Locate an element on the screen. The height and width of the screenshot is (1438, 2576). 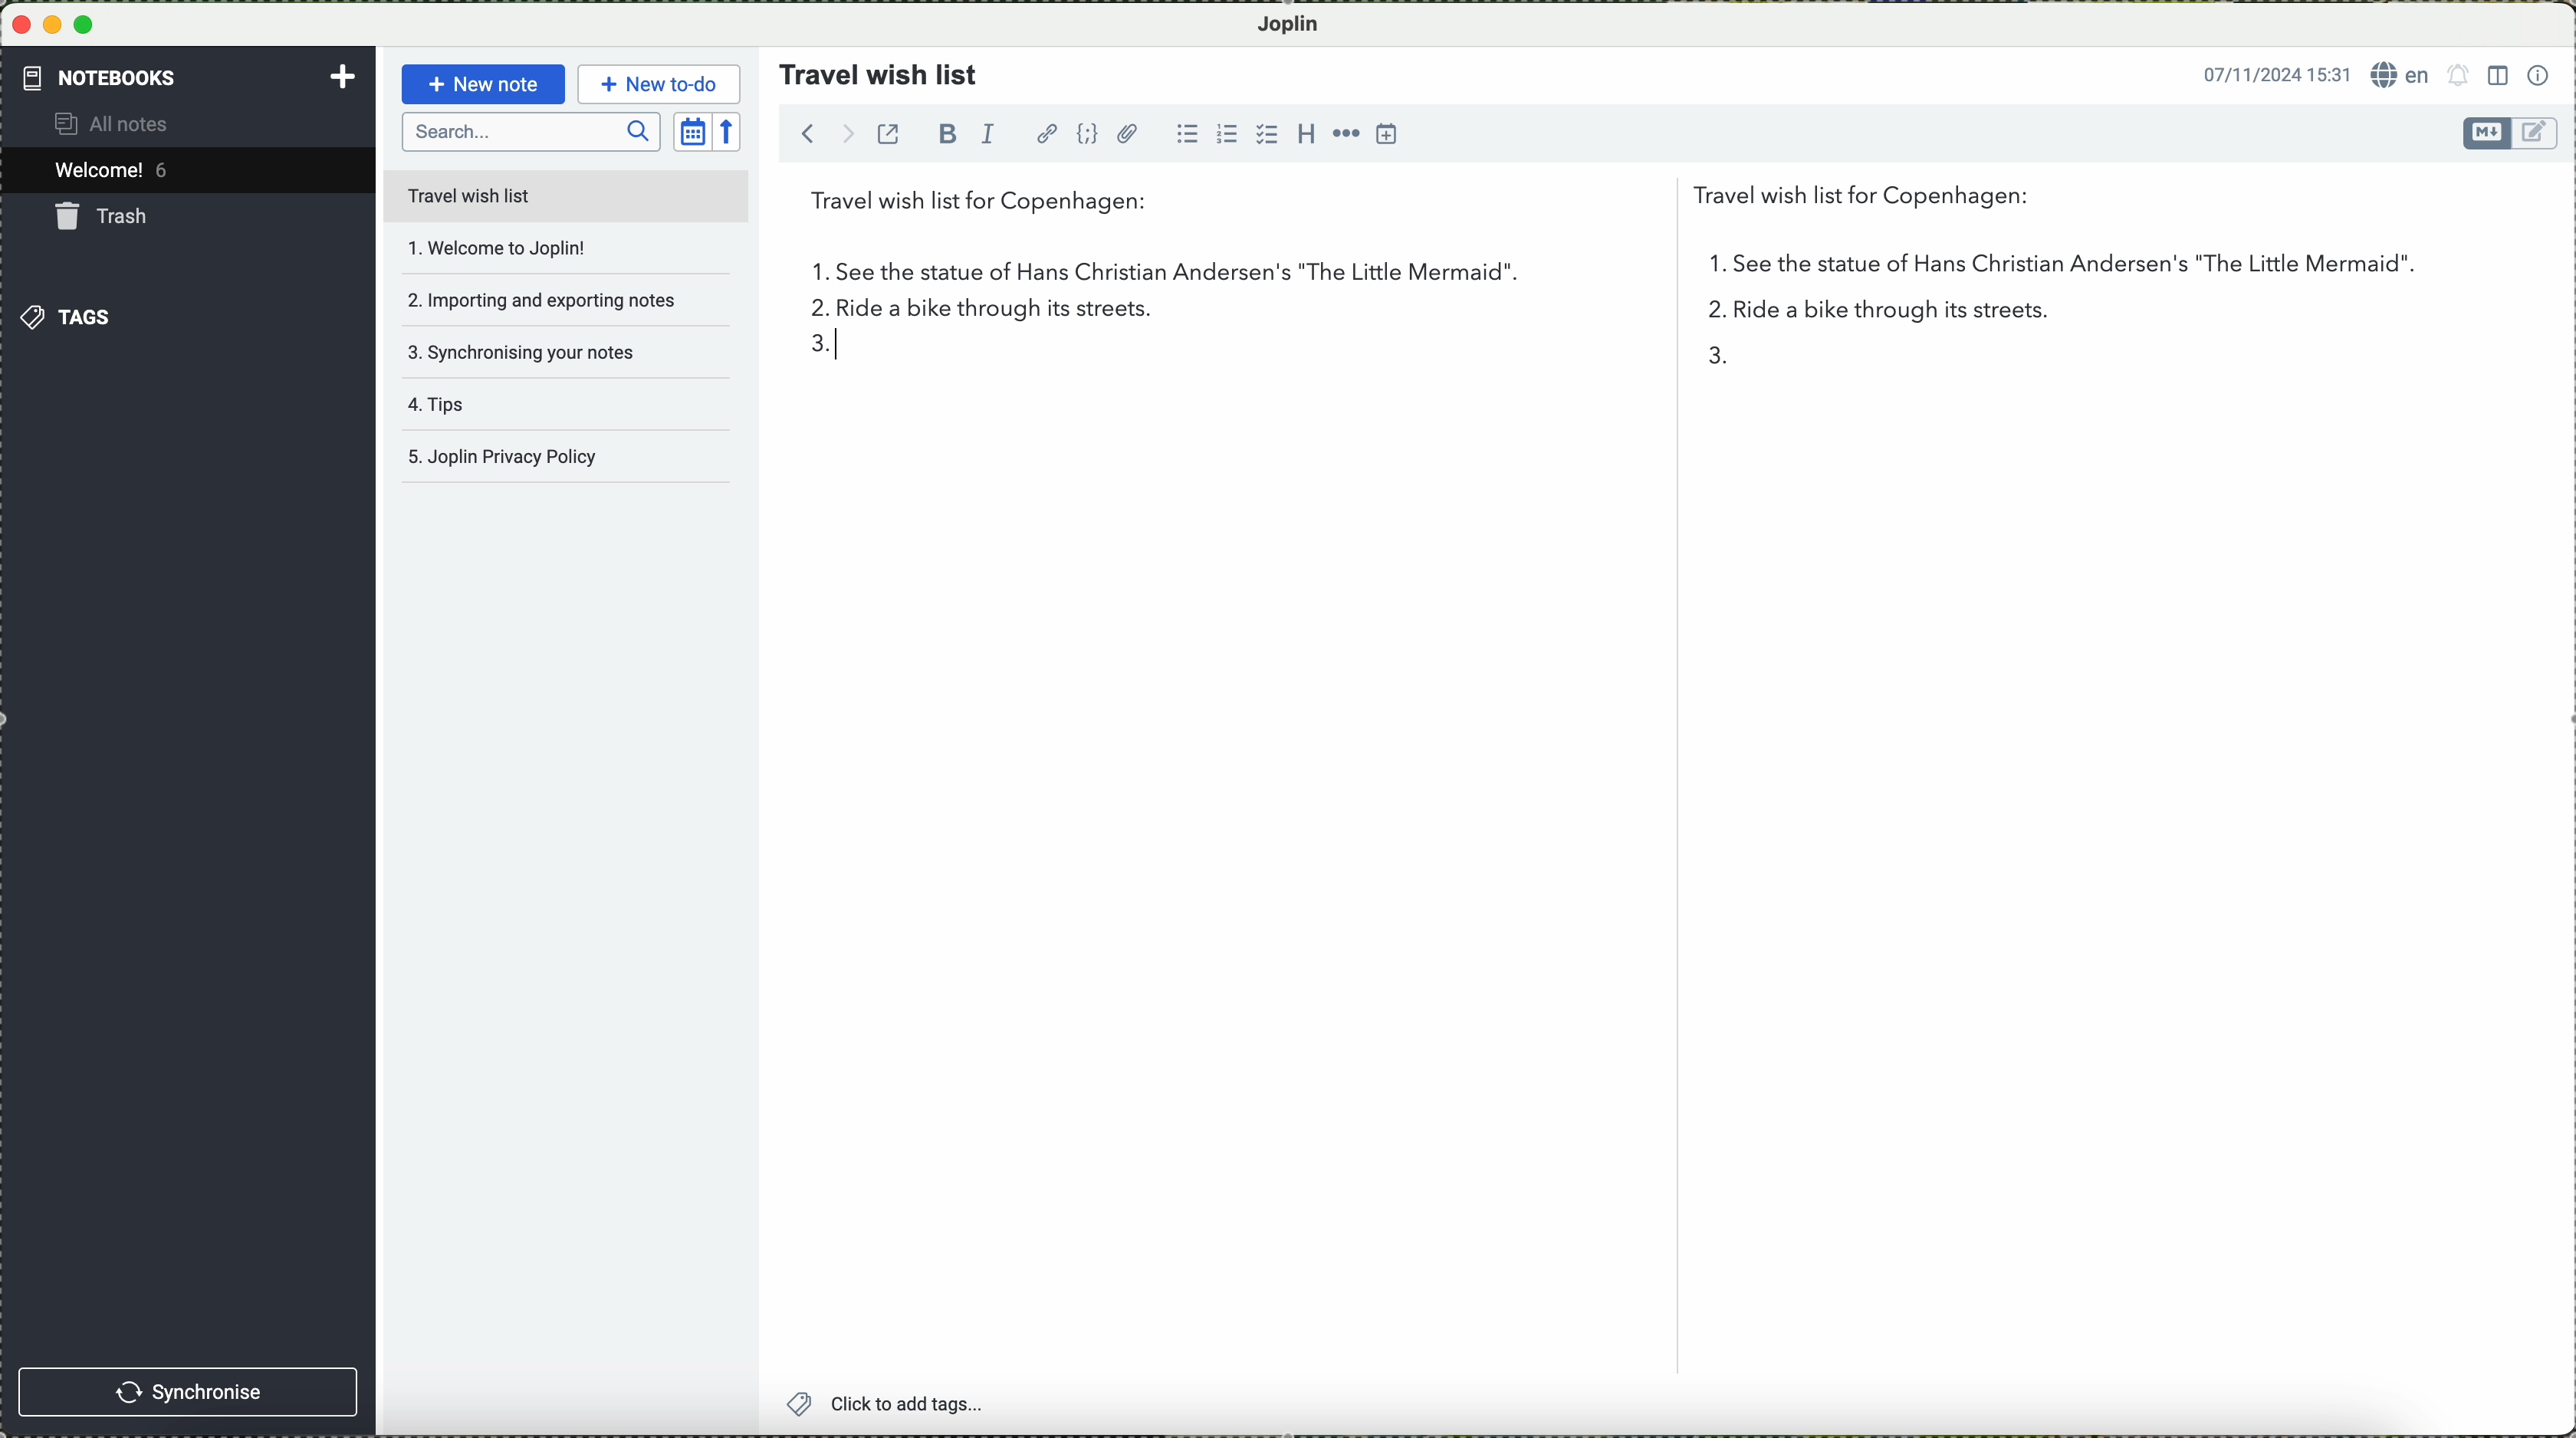
2 in the list is located at coordinates (1835, 315).